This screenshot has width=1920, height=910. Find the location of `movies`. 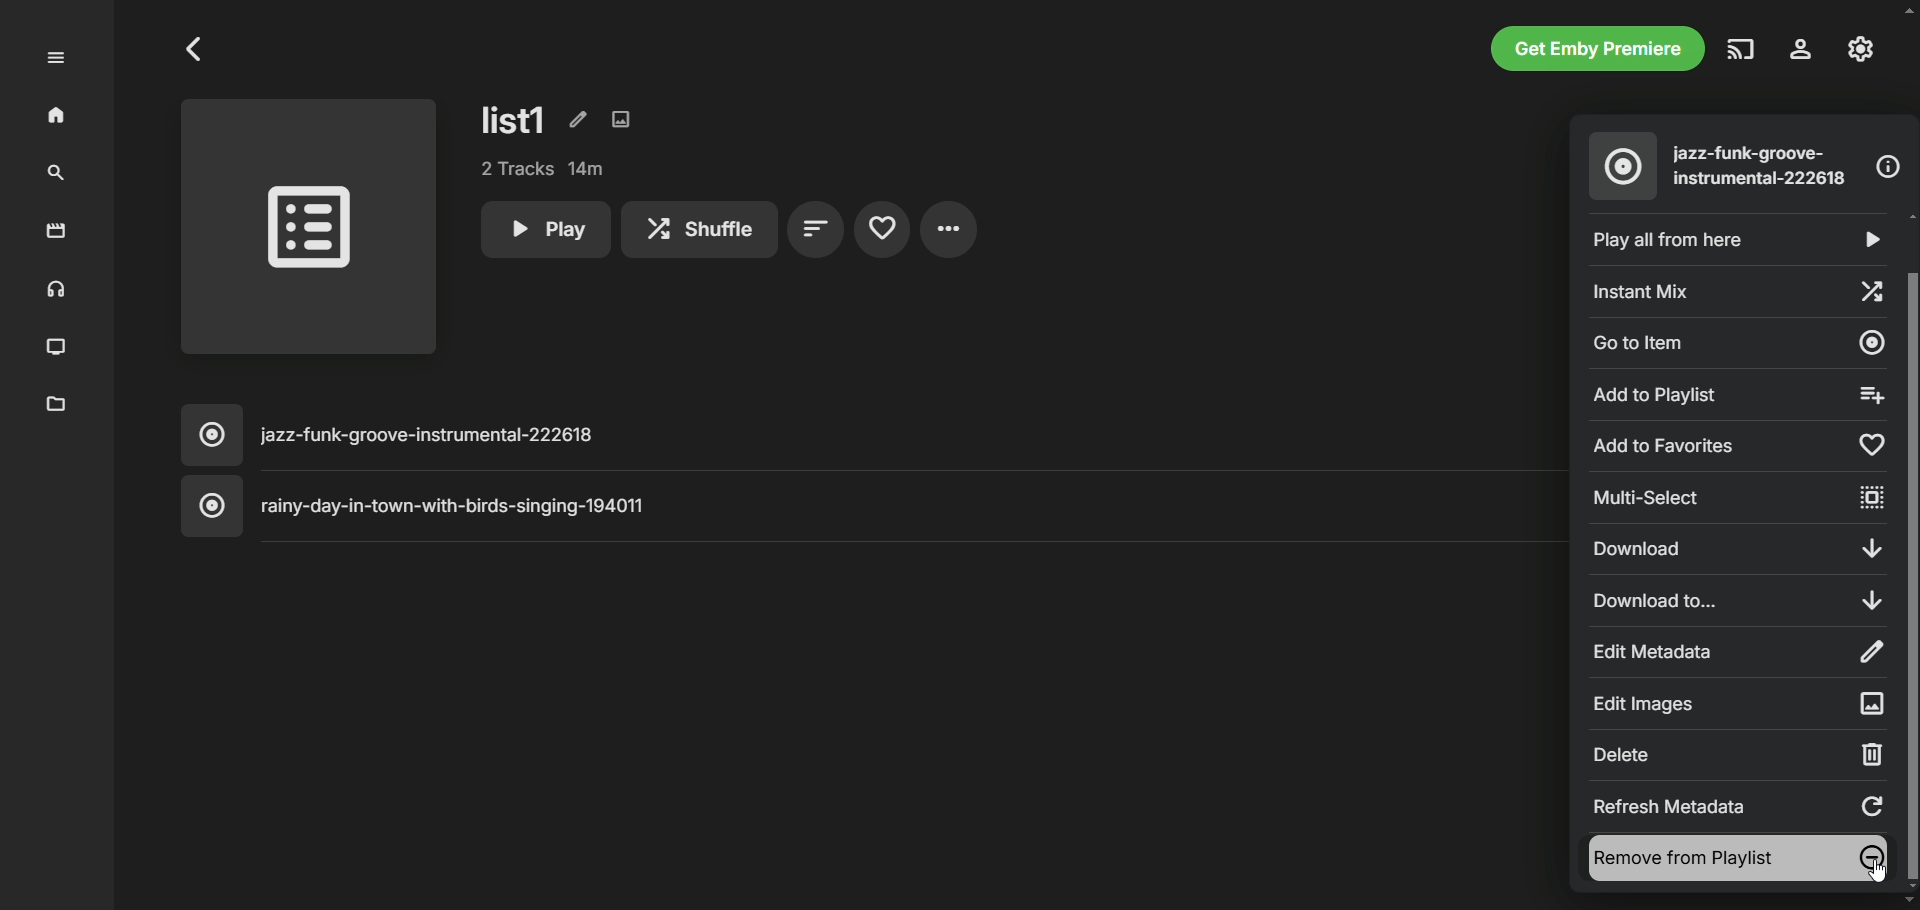

movies is located at coordinates (57, 232).